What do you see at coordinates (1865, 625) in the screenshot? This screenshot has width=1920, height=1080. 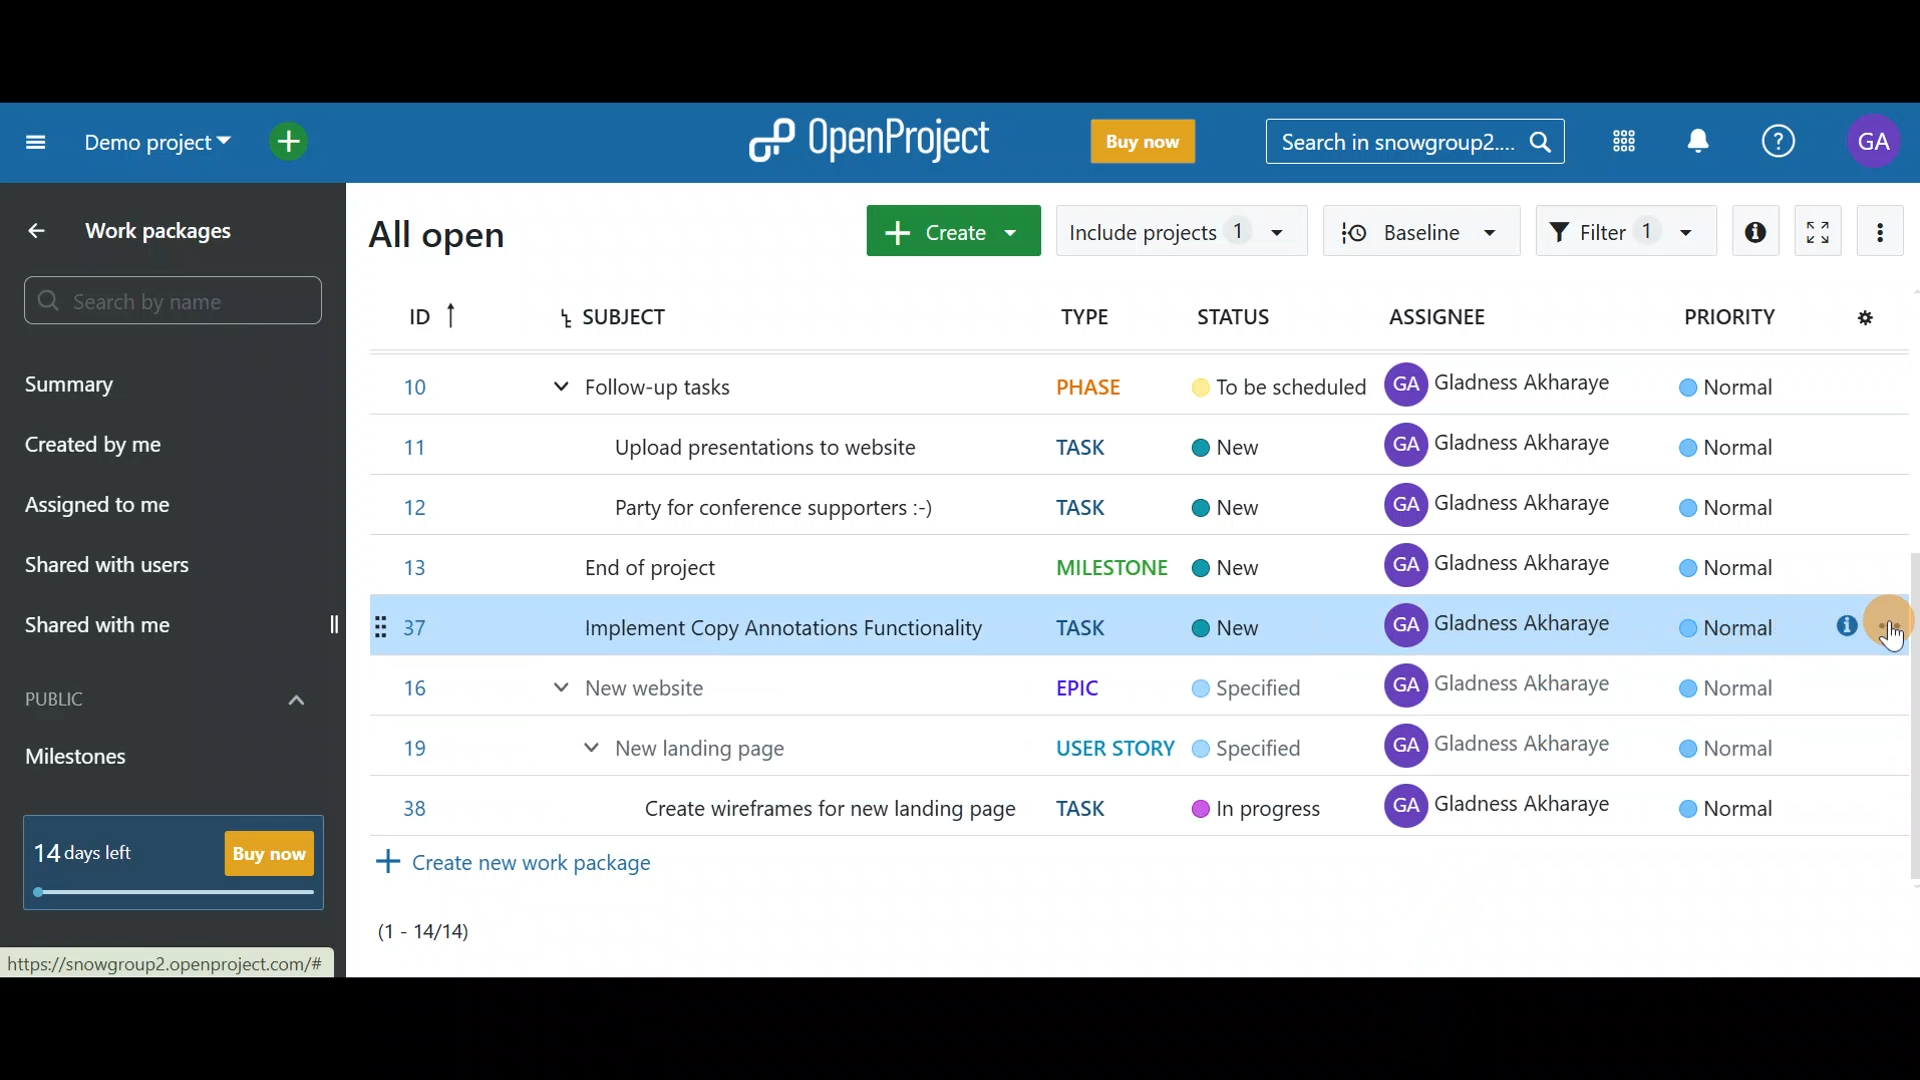 I see `Cursor` at bounding box center [1865, 625].